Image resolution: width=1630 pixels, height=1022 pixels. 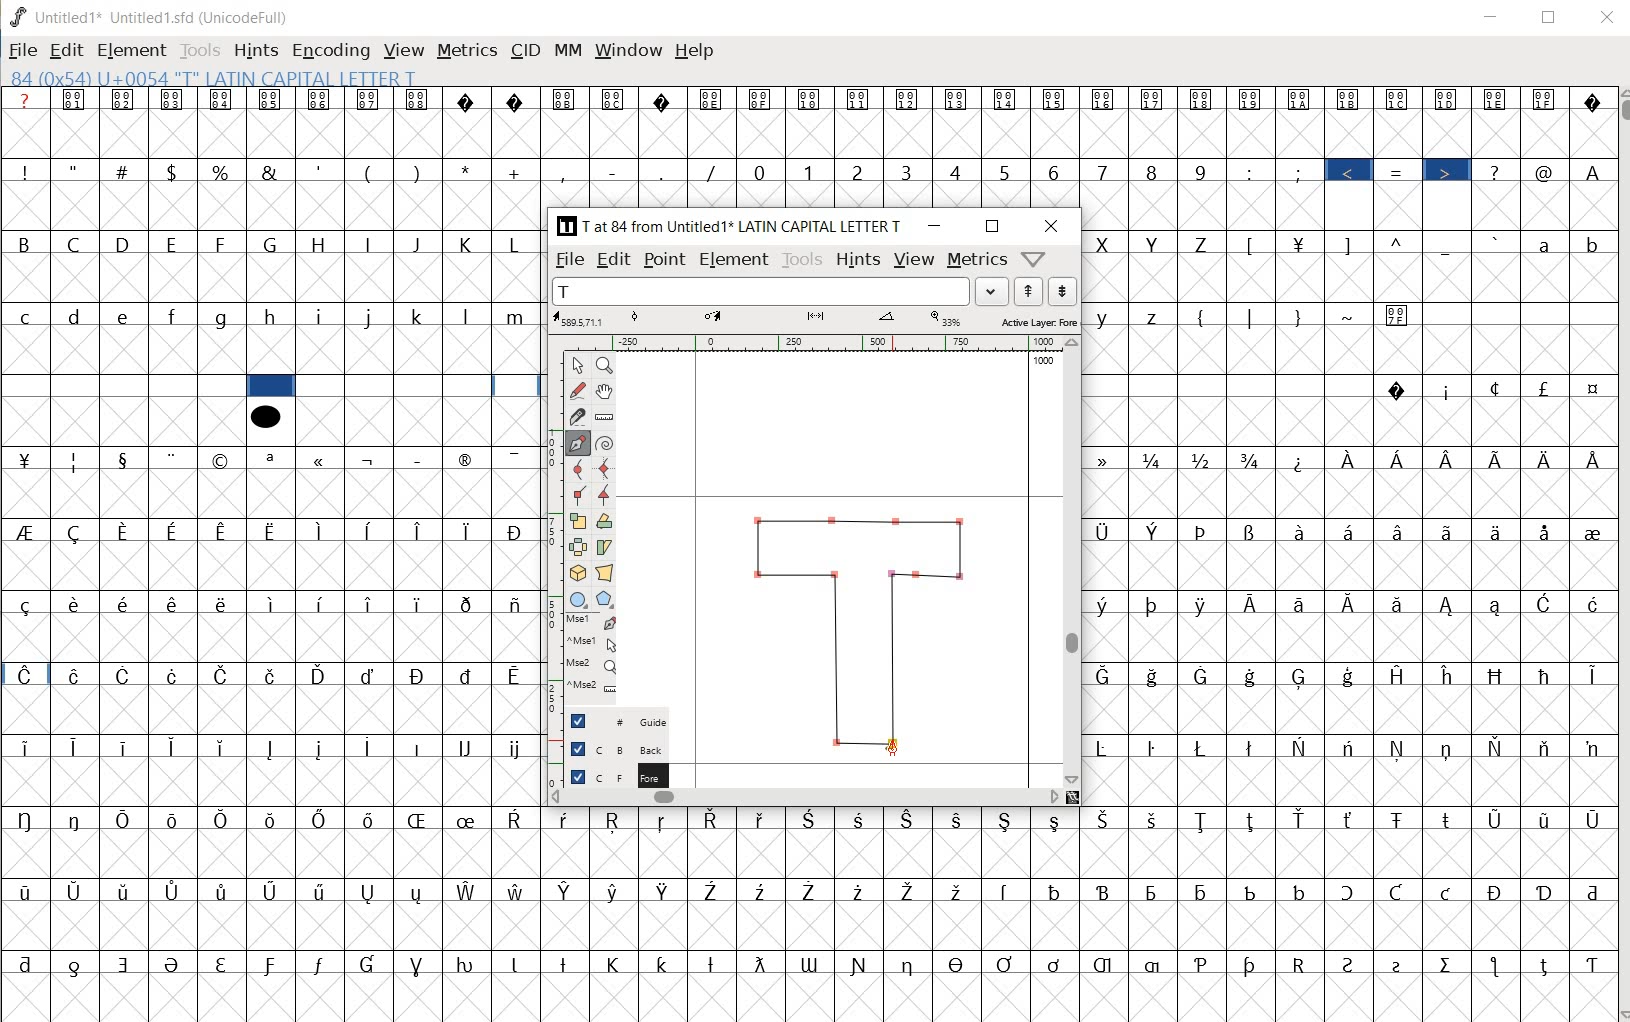 What do you see at coordinates (1547, 243) in the screenshot?
I see `a` at bounding box center [1547, 243].